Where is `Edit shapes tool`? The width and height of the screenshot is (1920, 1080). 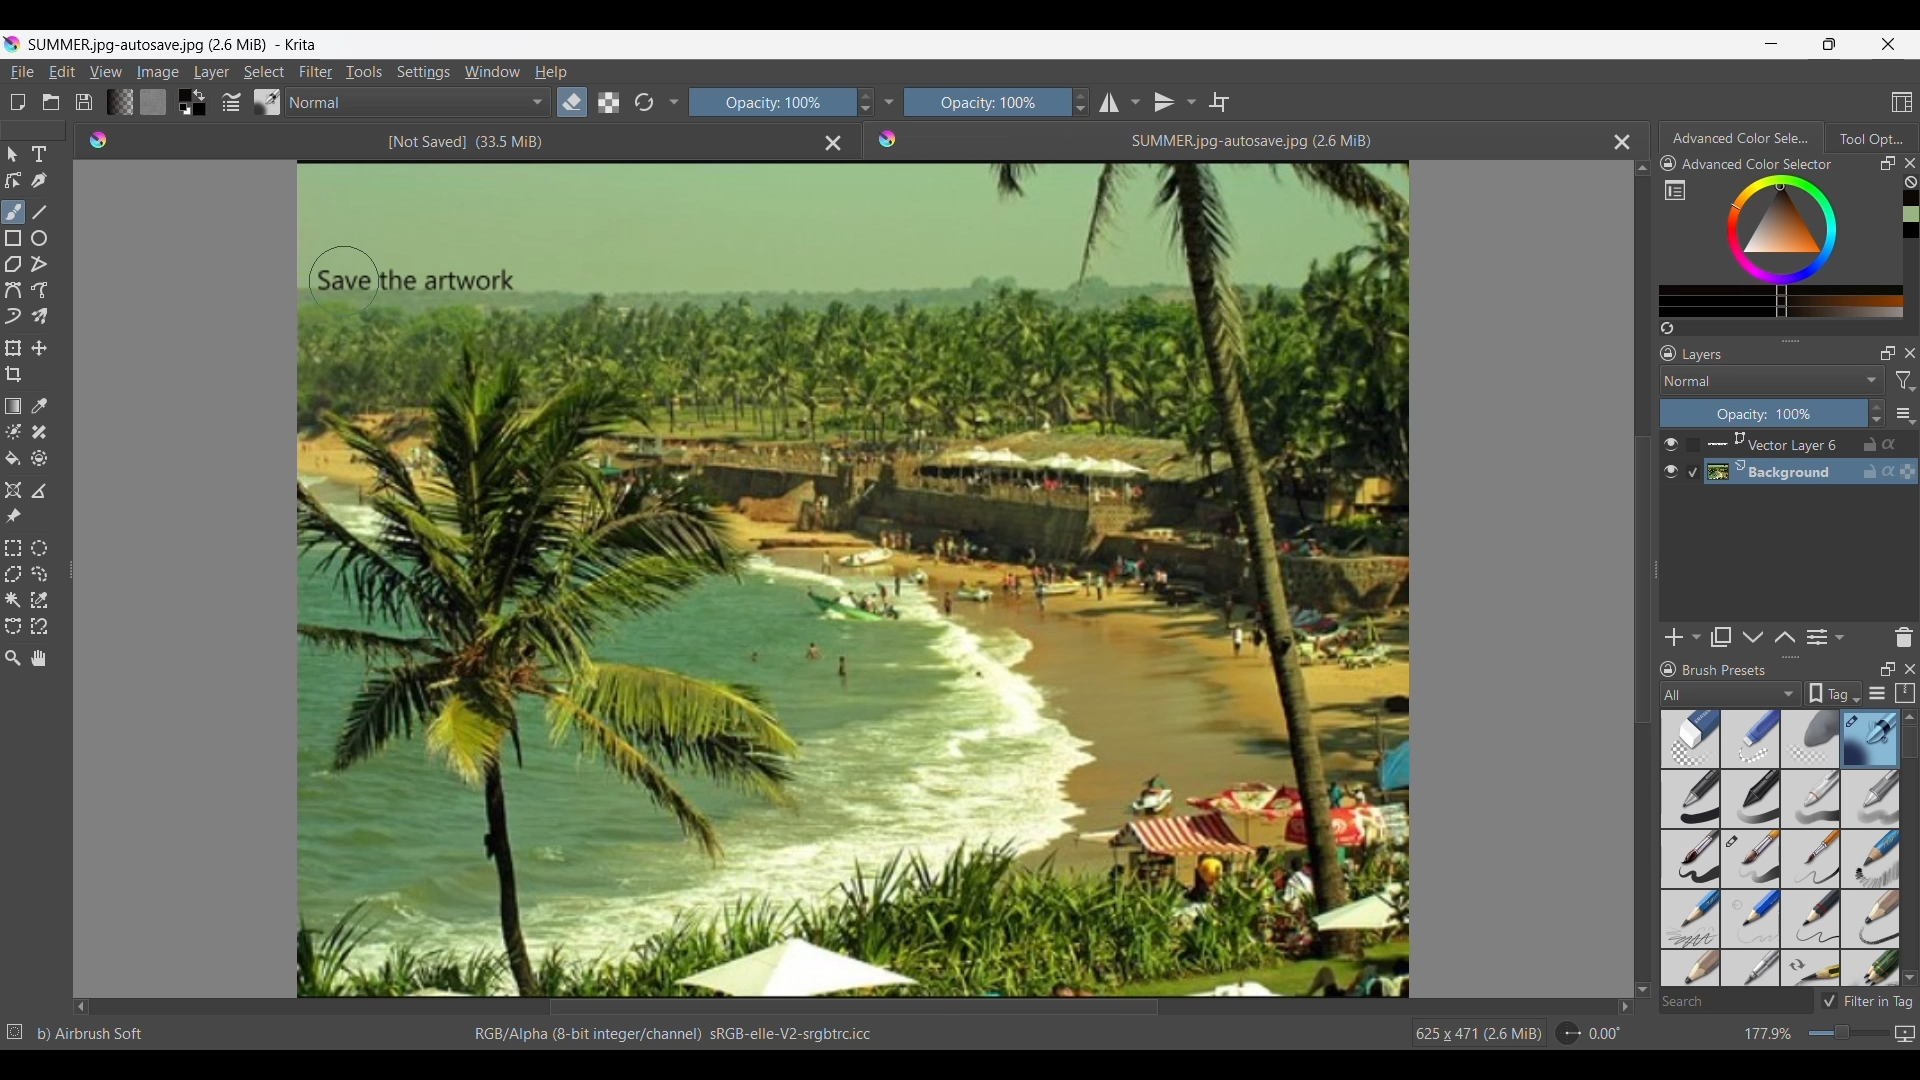
Edit shapes tool is located at coordinates (14, 180).